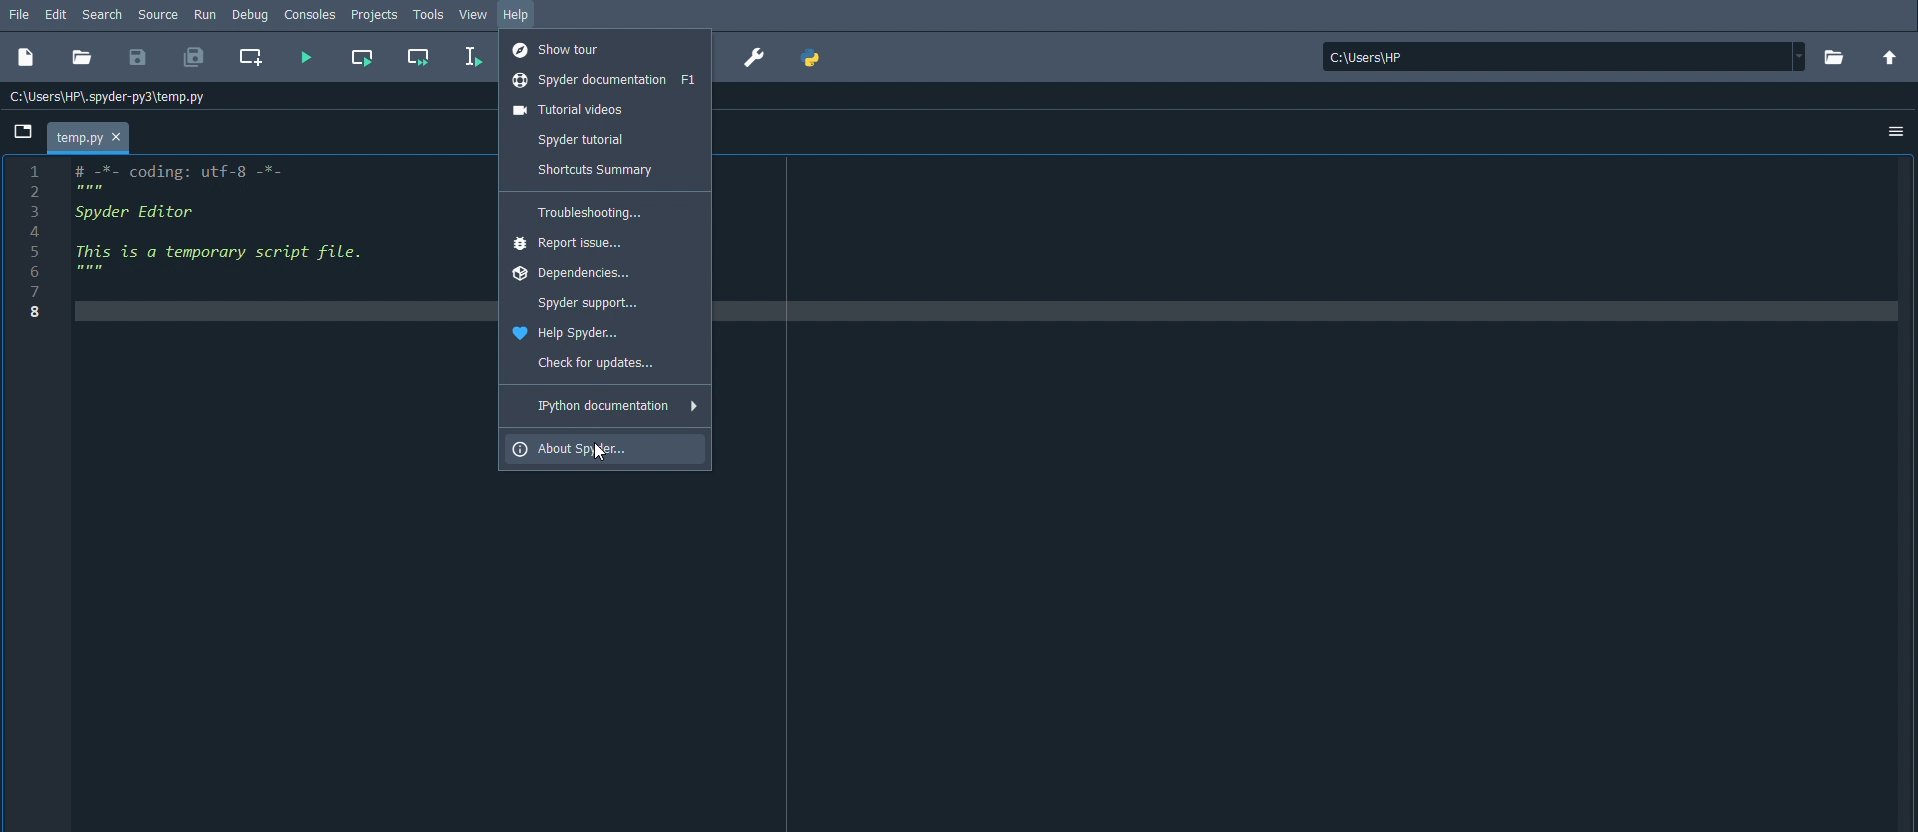  Describe the element at coordinates (249, 15) in the screenshot. I see `Debug` at that location.